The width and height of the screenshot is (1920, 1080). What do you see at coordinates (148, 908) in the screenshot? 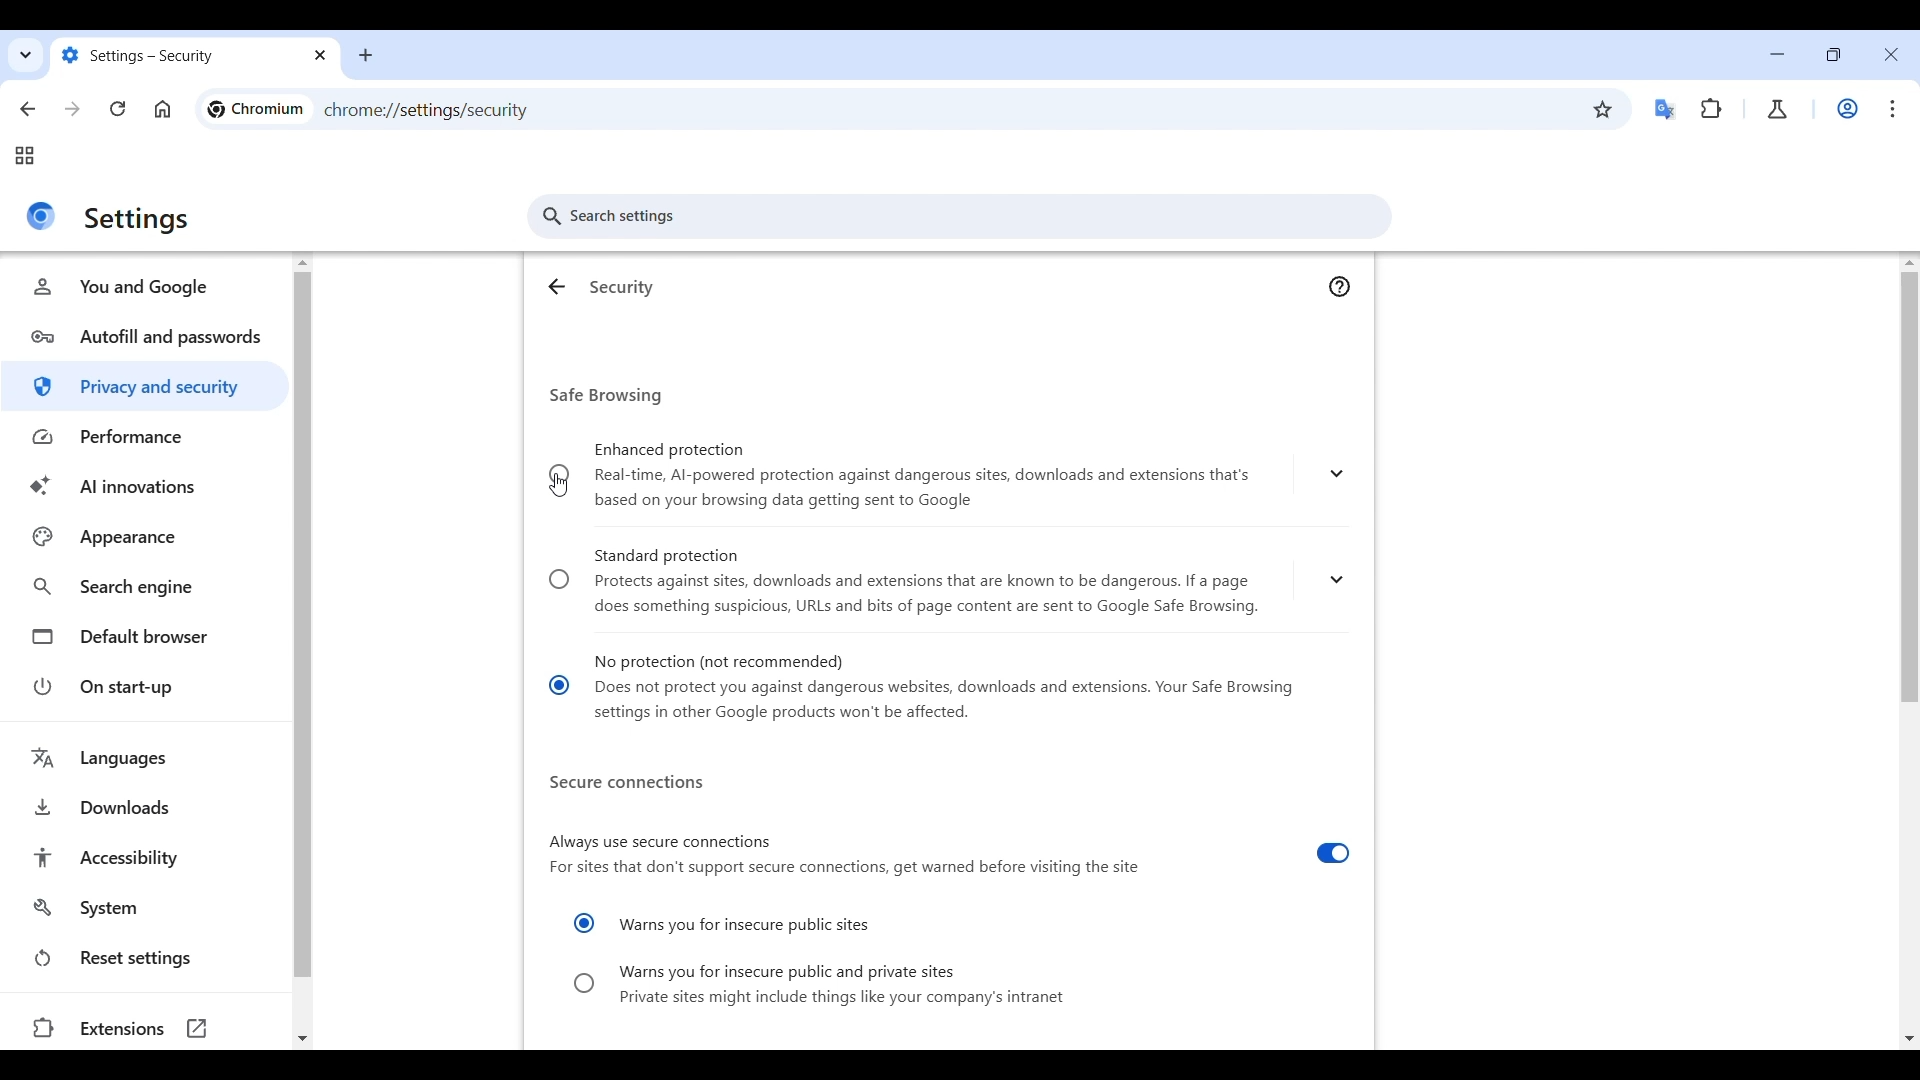
I see `System` at bounding box center [148, 908].